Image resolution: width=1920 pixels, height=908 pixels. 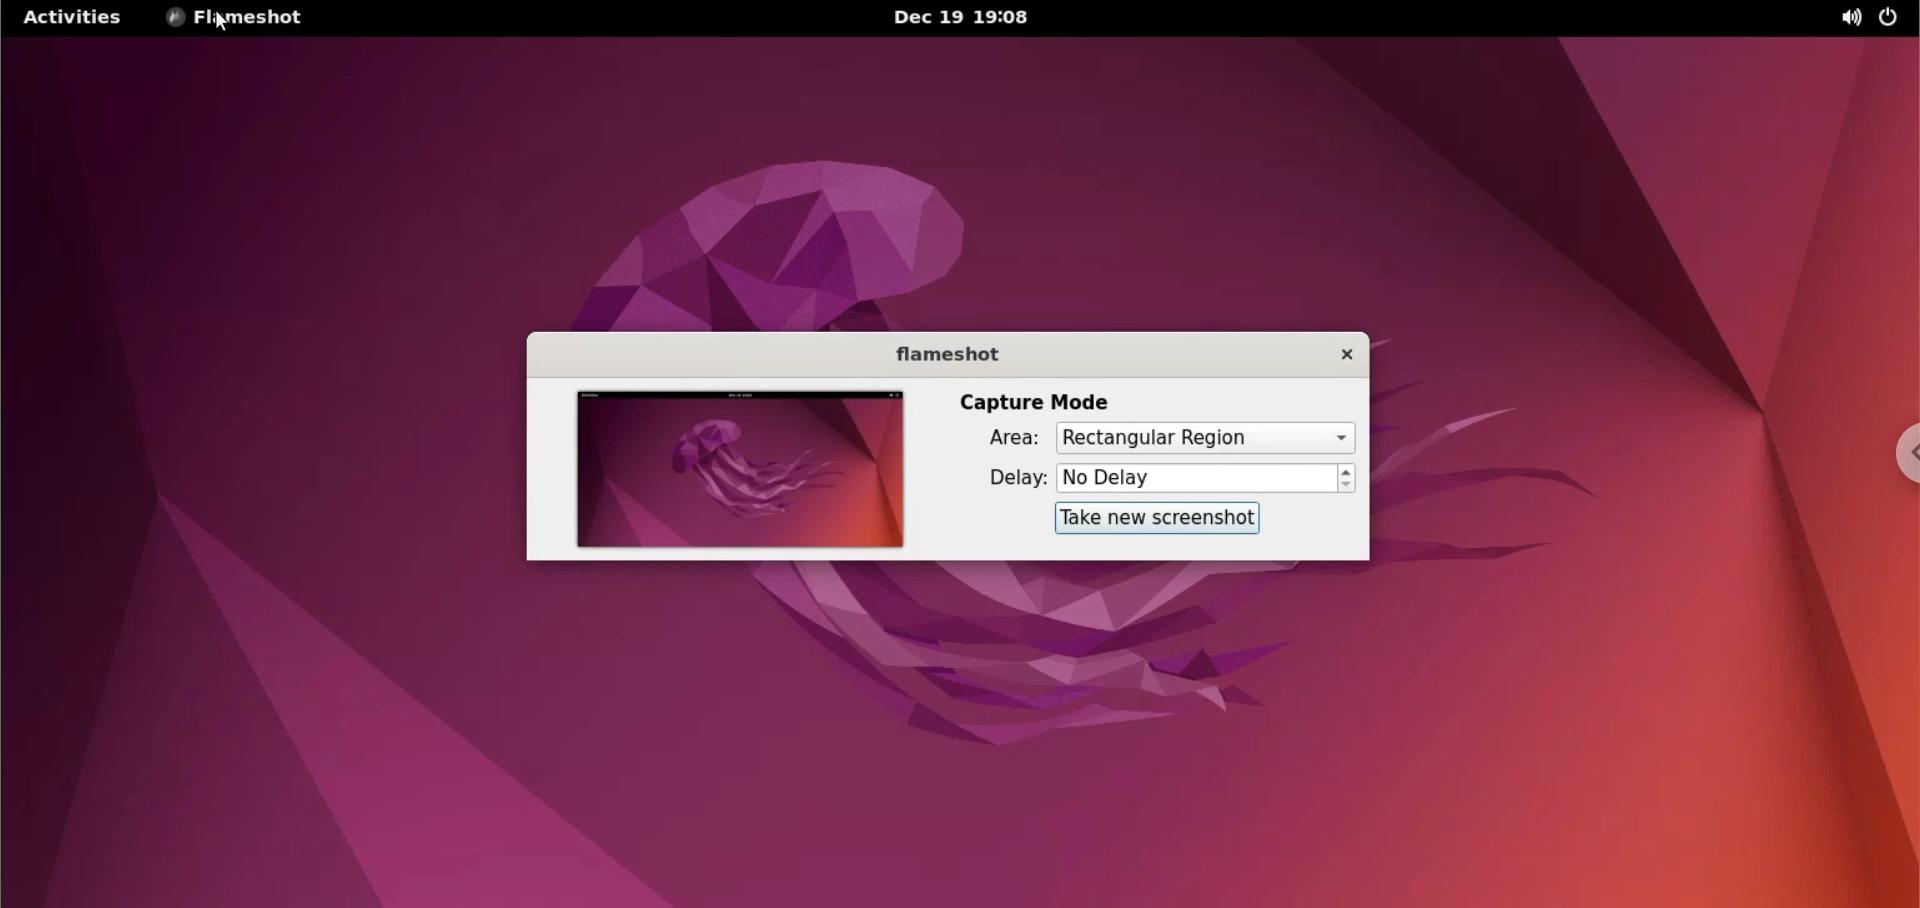 What do you see at coordinates (1847, 18) in the screenshot?
I see `sound options` at bounding box center [1847, 18].